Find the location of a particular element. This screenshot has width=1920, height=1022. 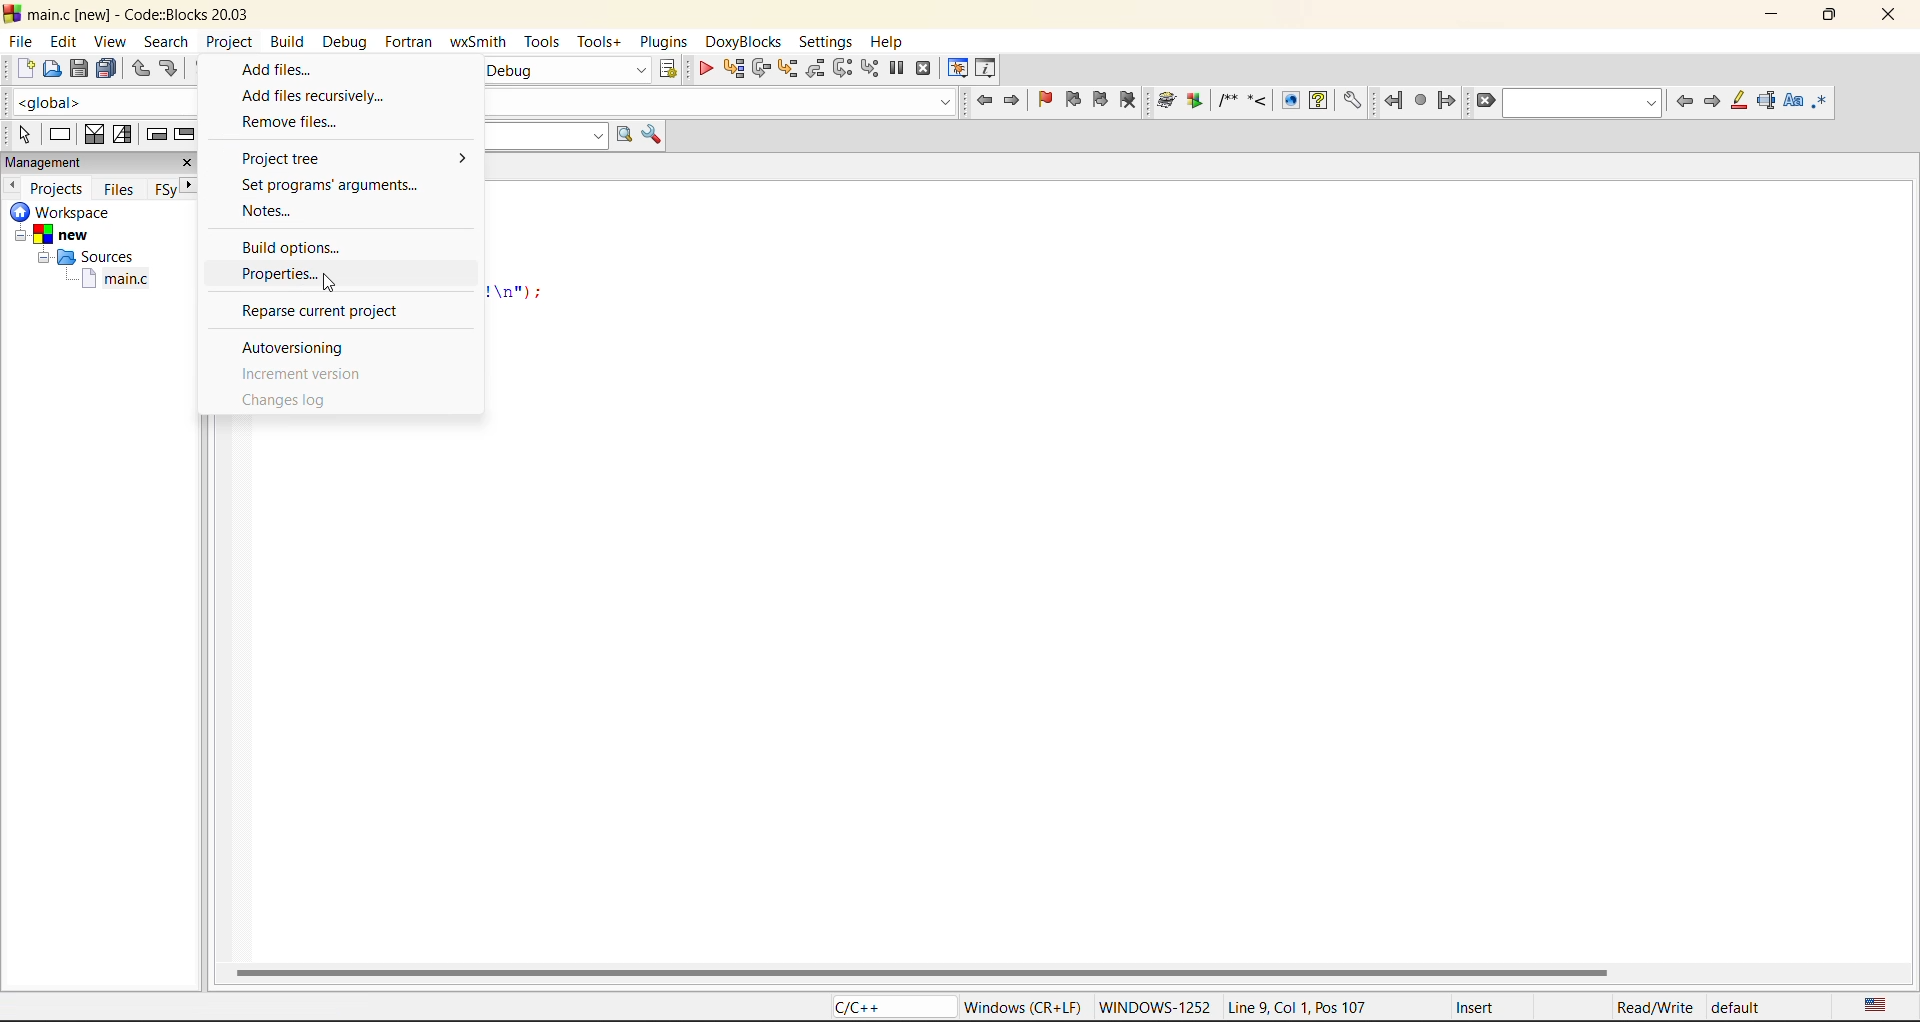

previous is located at coordinates (12, 185).